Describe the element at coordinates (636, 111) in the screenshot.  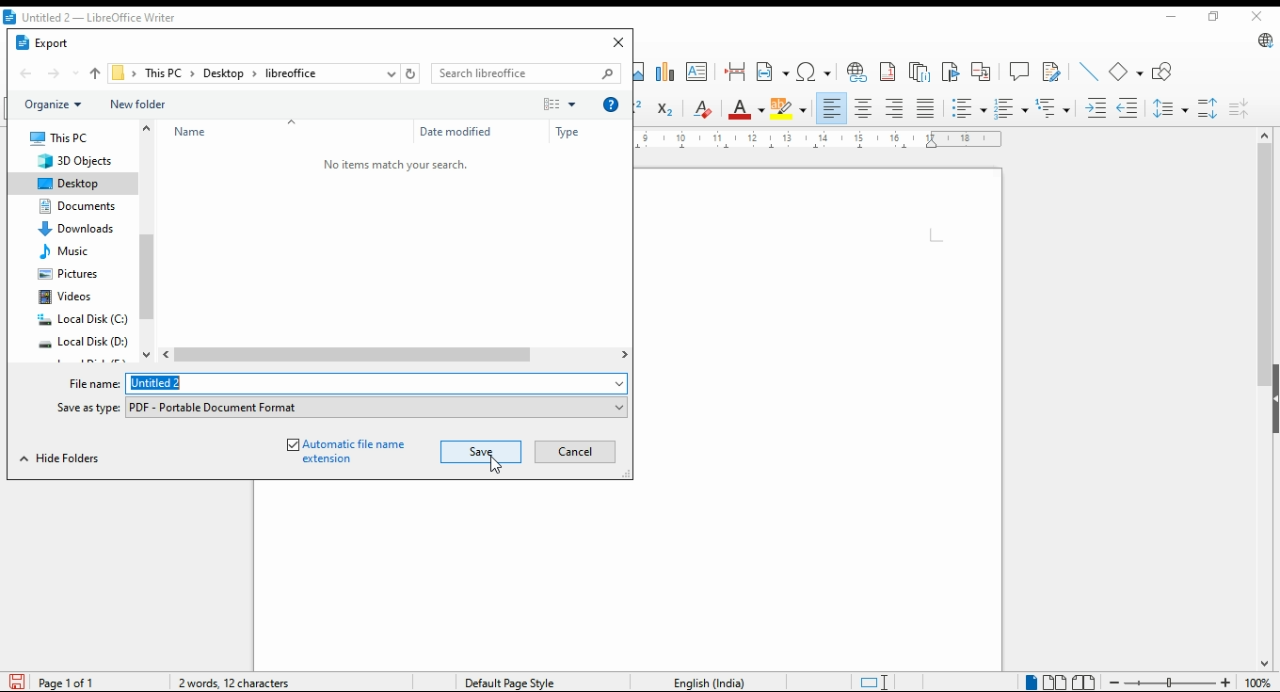
I see `superscript` at that location.